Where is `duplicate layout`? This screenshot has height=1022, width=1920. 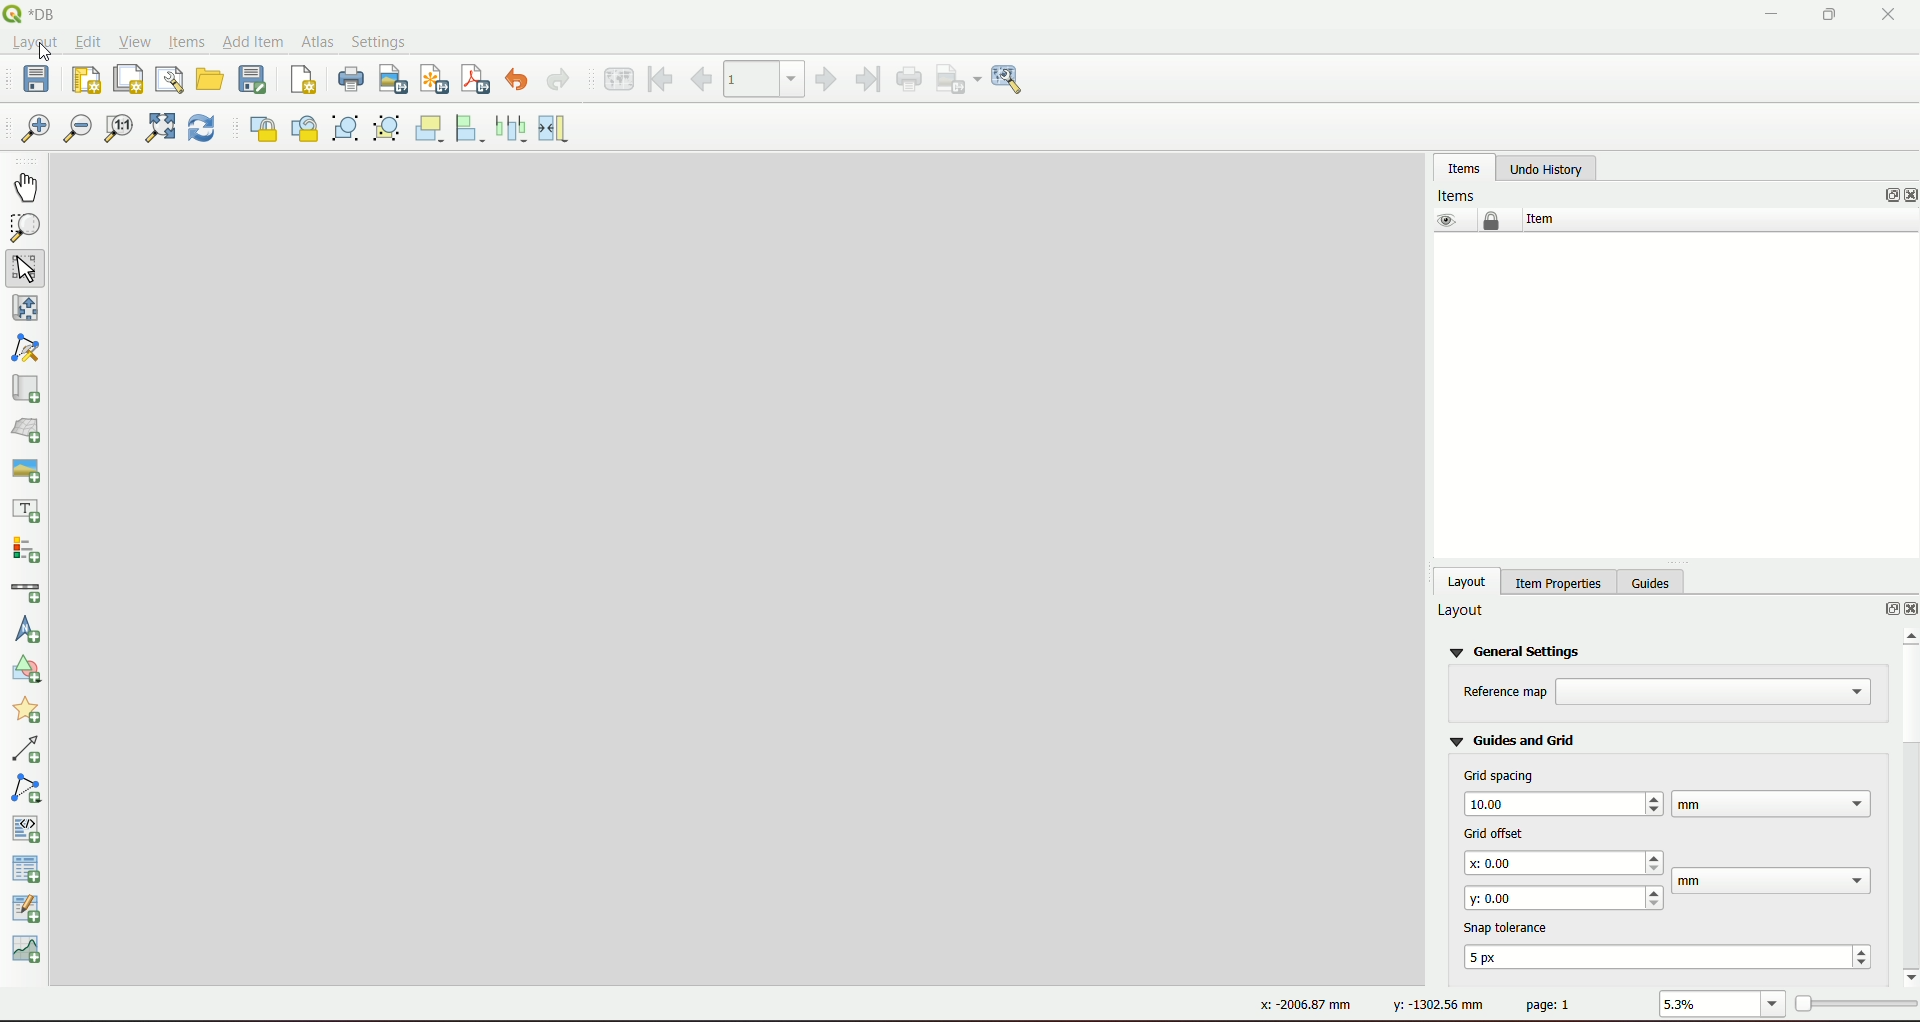 duplicate layout is located at coordinates (128, 78).